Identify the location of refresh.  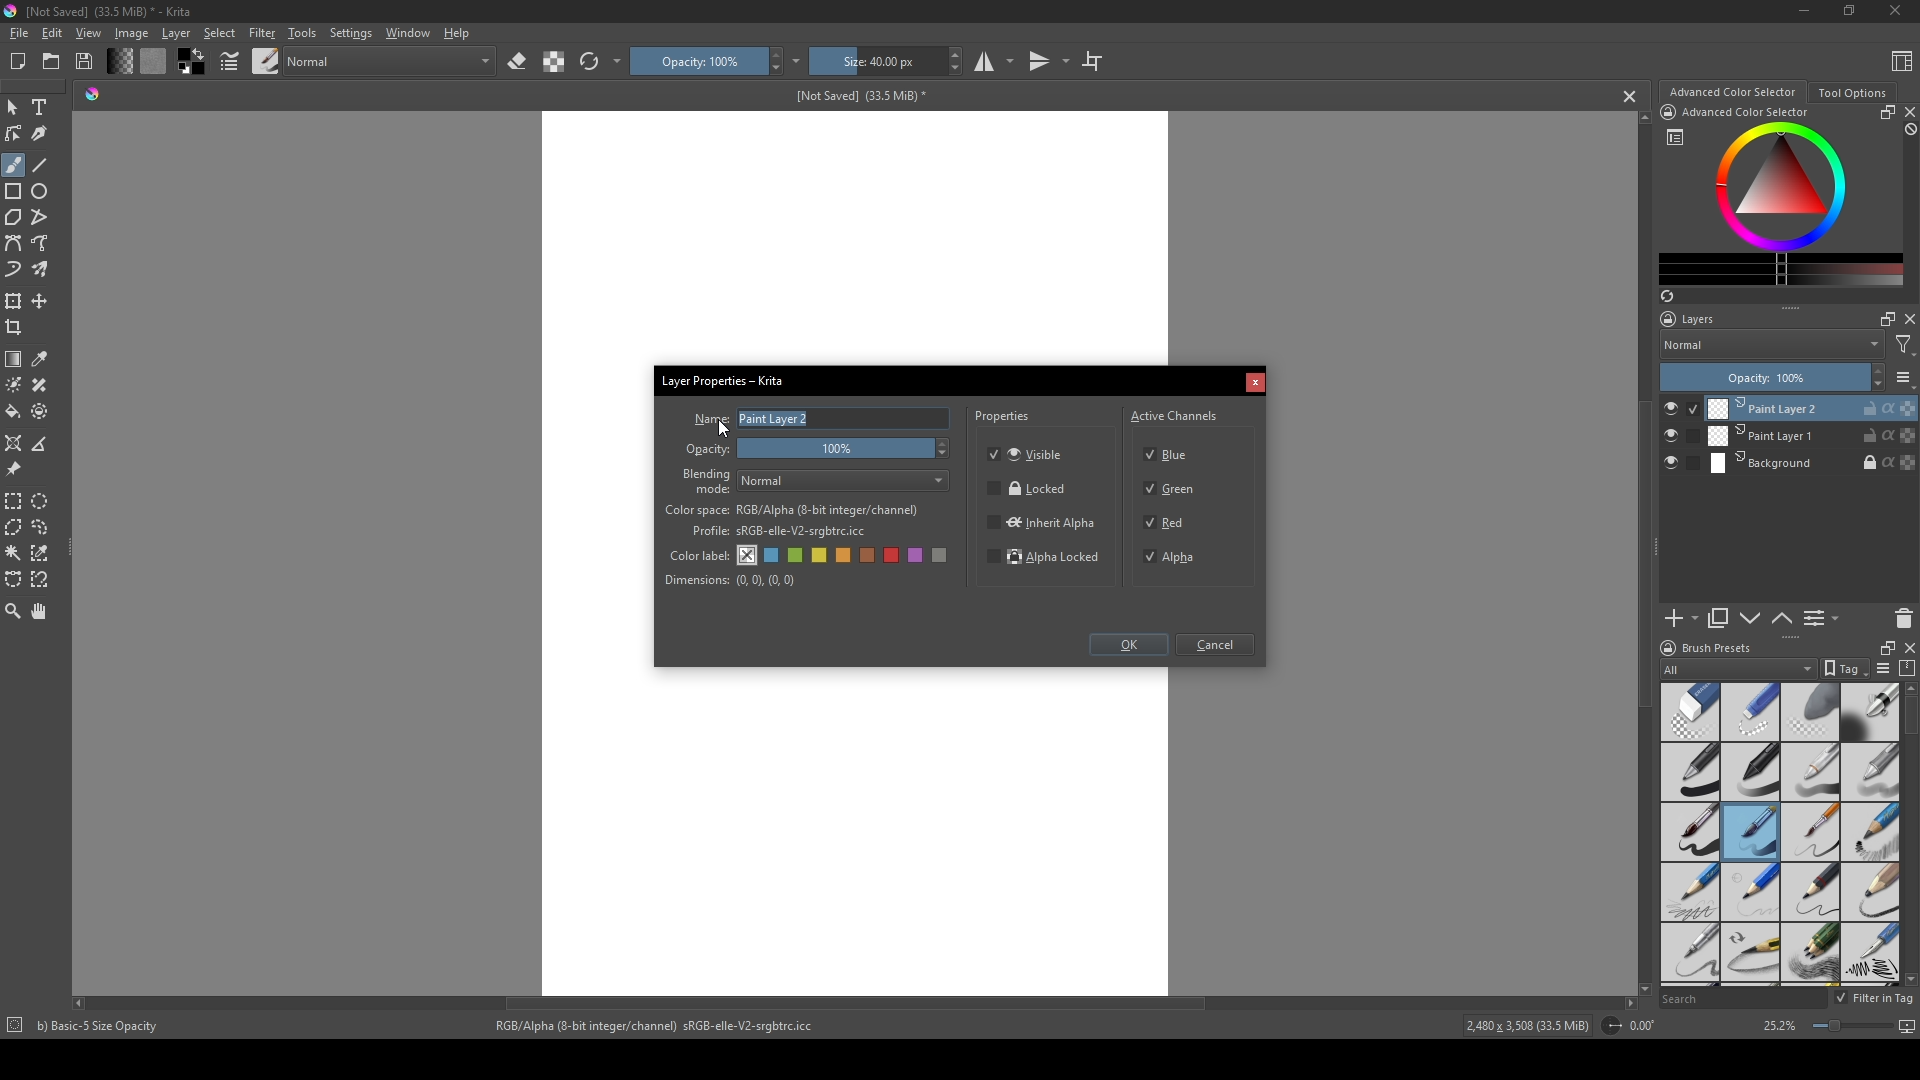
(589, 62).